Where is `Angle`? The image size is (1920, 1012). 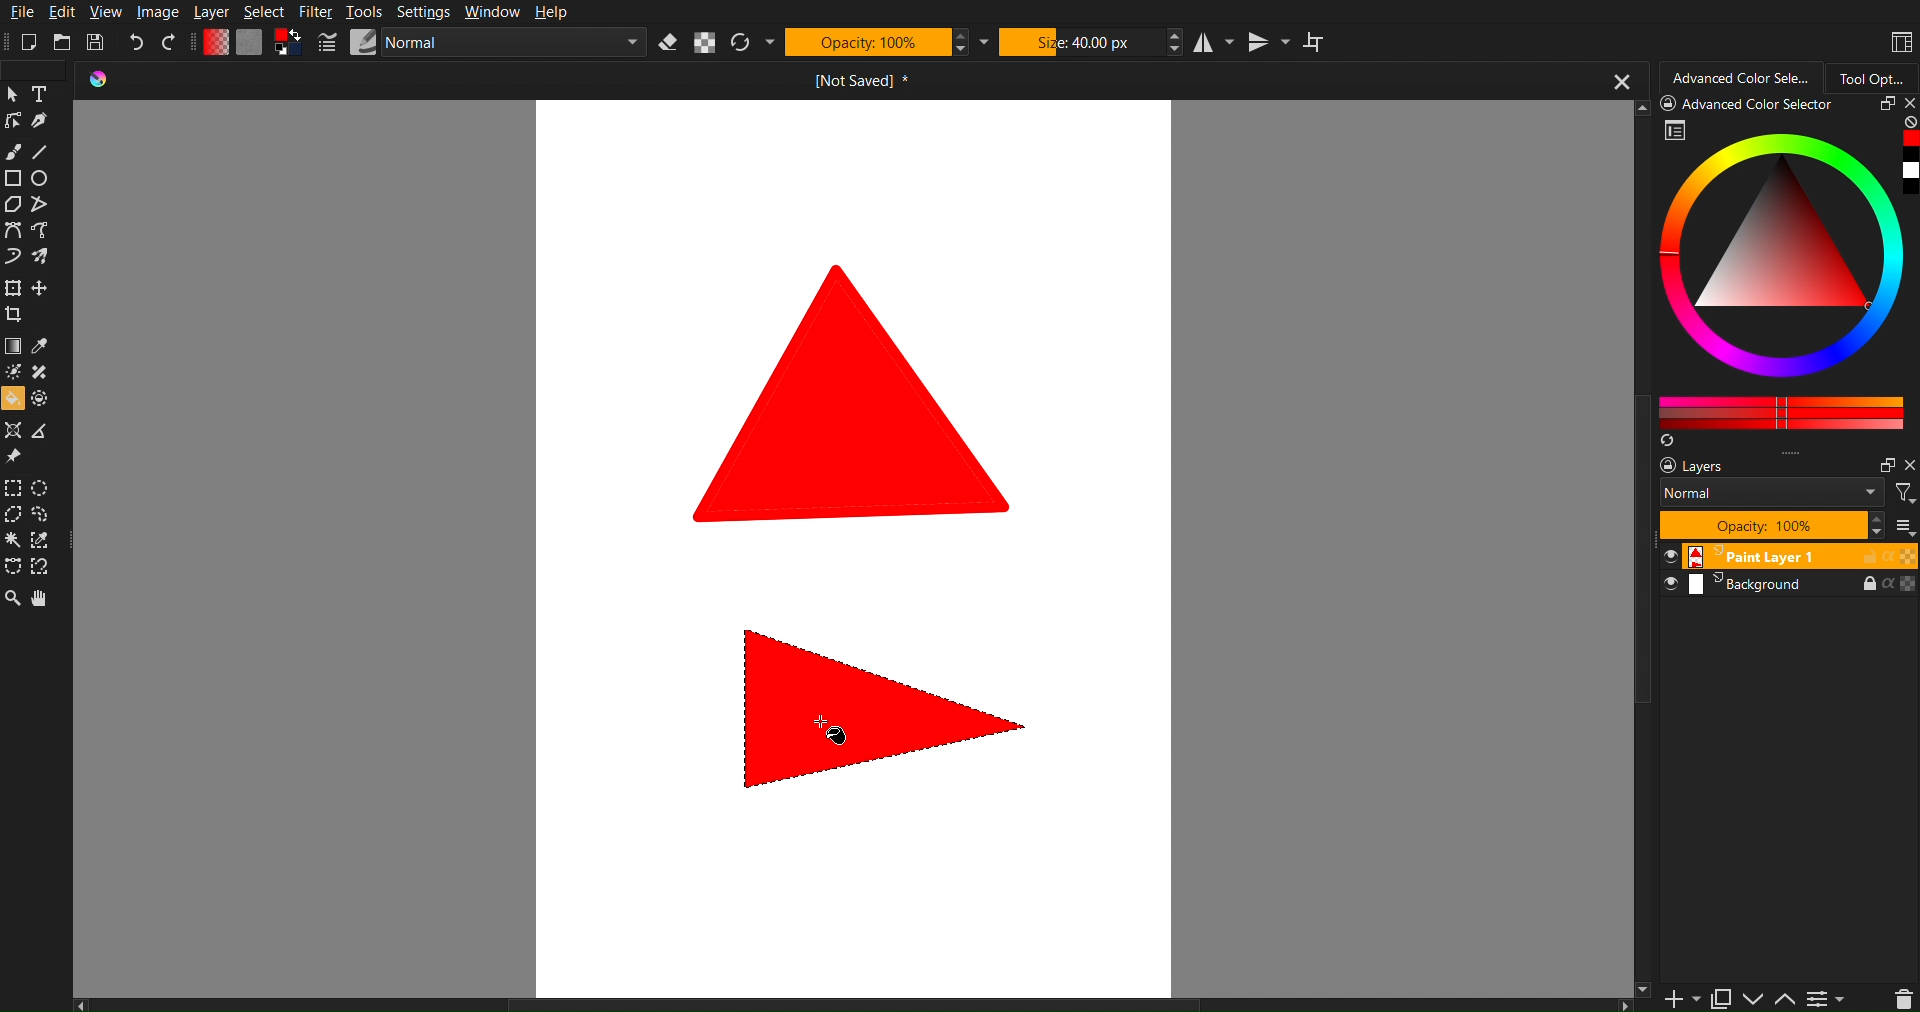 Angle is located at coordinates (43, 565).